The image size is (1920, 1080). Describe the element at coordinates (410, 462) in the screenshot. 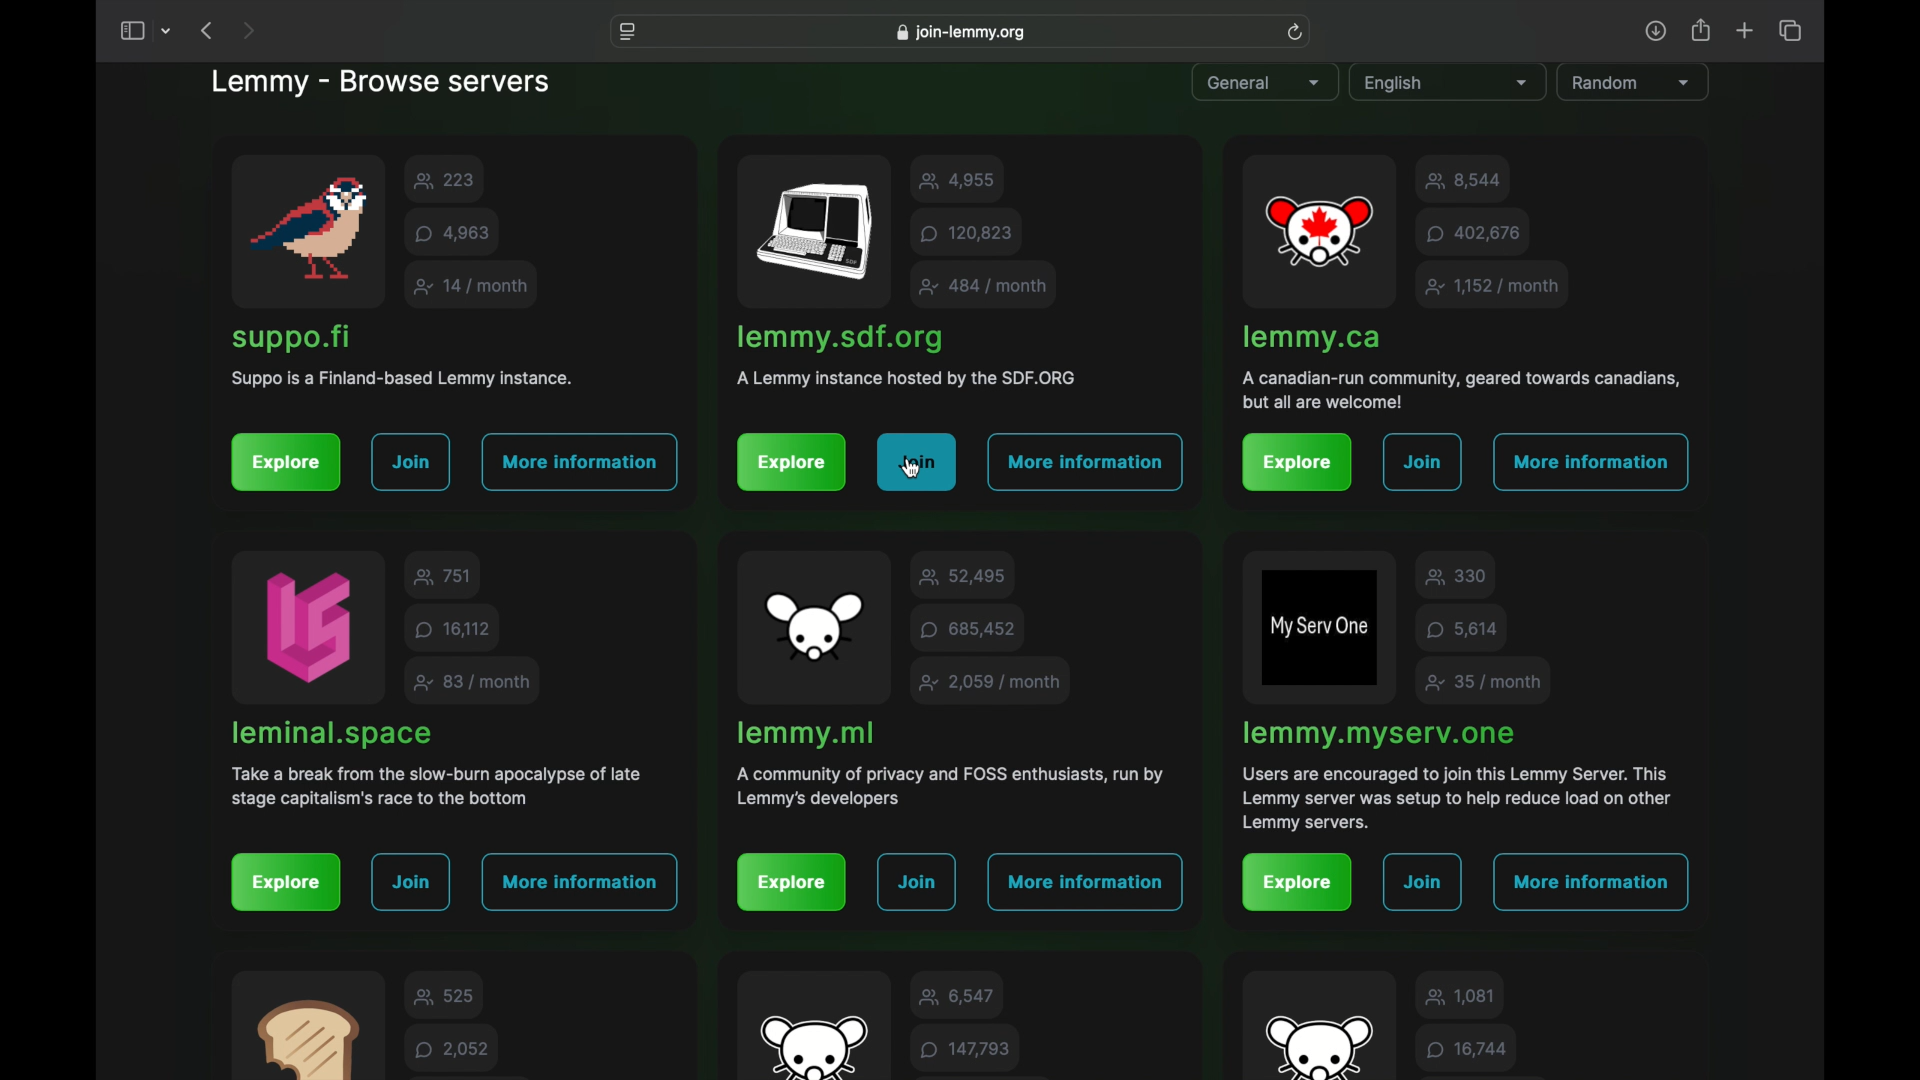

I see `join` at that location.